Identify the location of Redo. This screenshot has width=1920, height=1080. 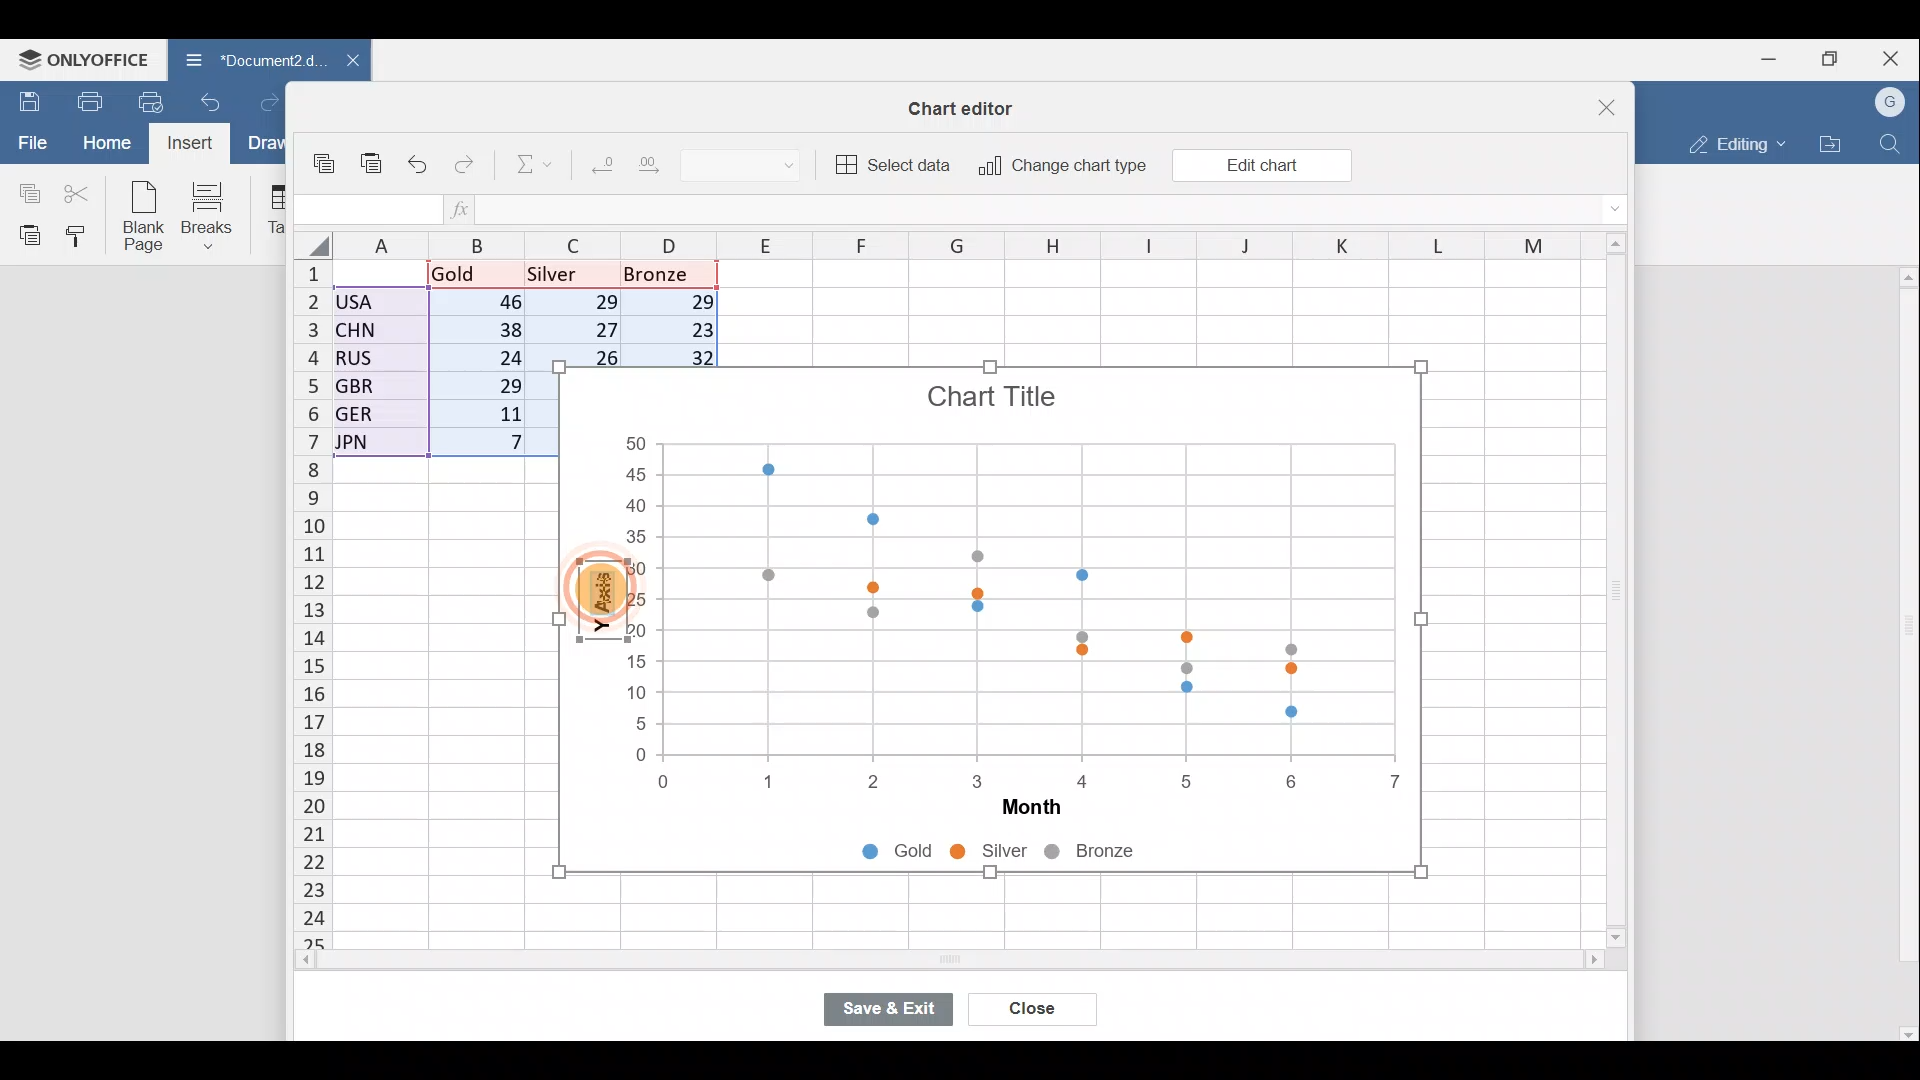
(468, 160).